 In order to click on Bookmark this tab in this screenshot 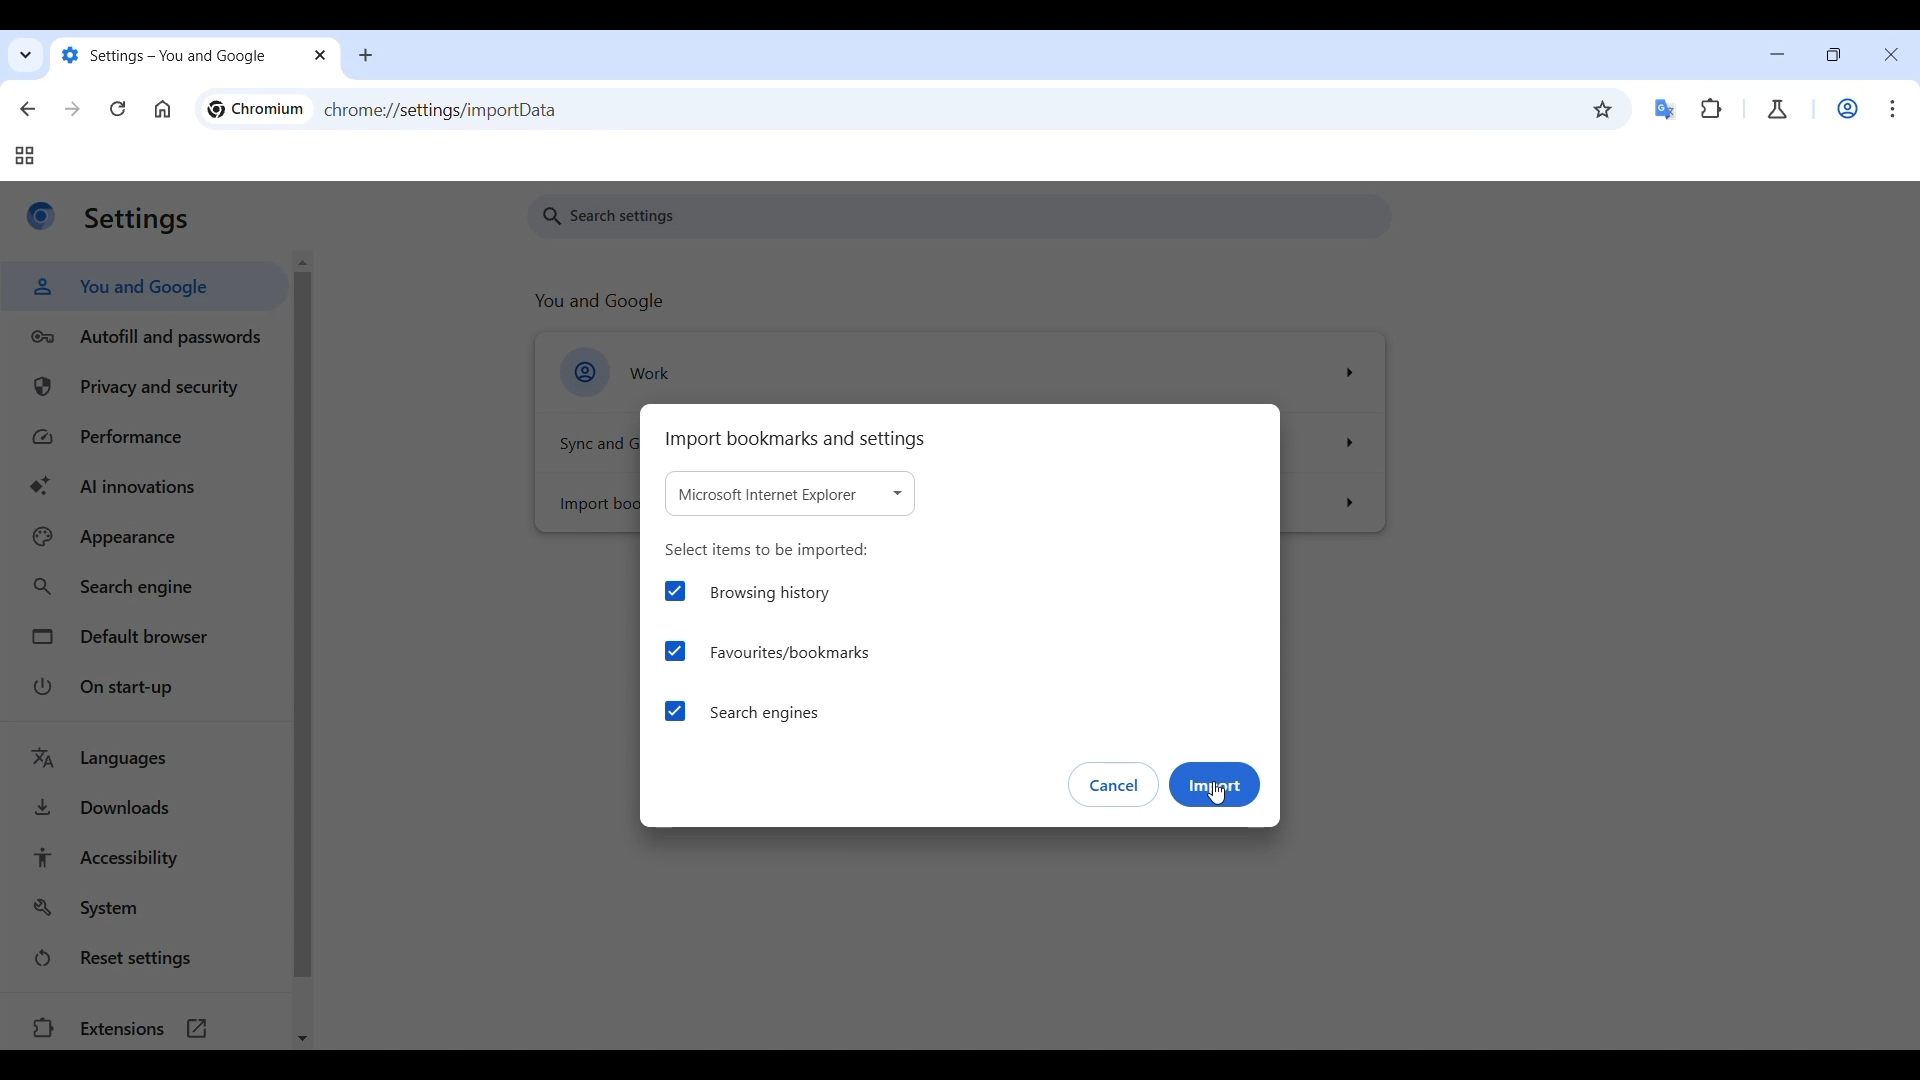, I will do `click(1603, 110)`.